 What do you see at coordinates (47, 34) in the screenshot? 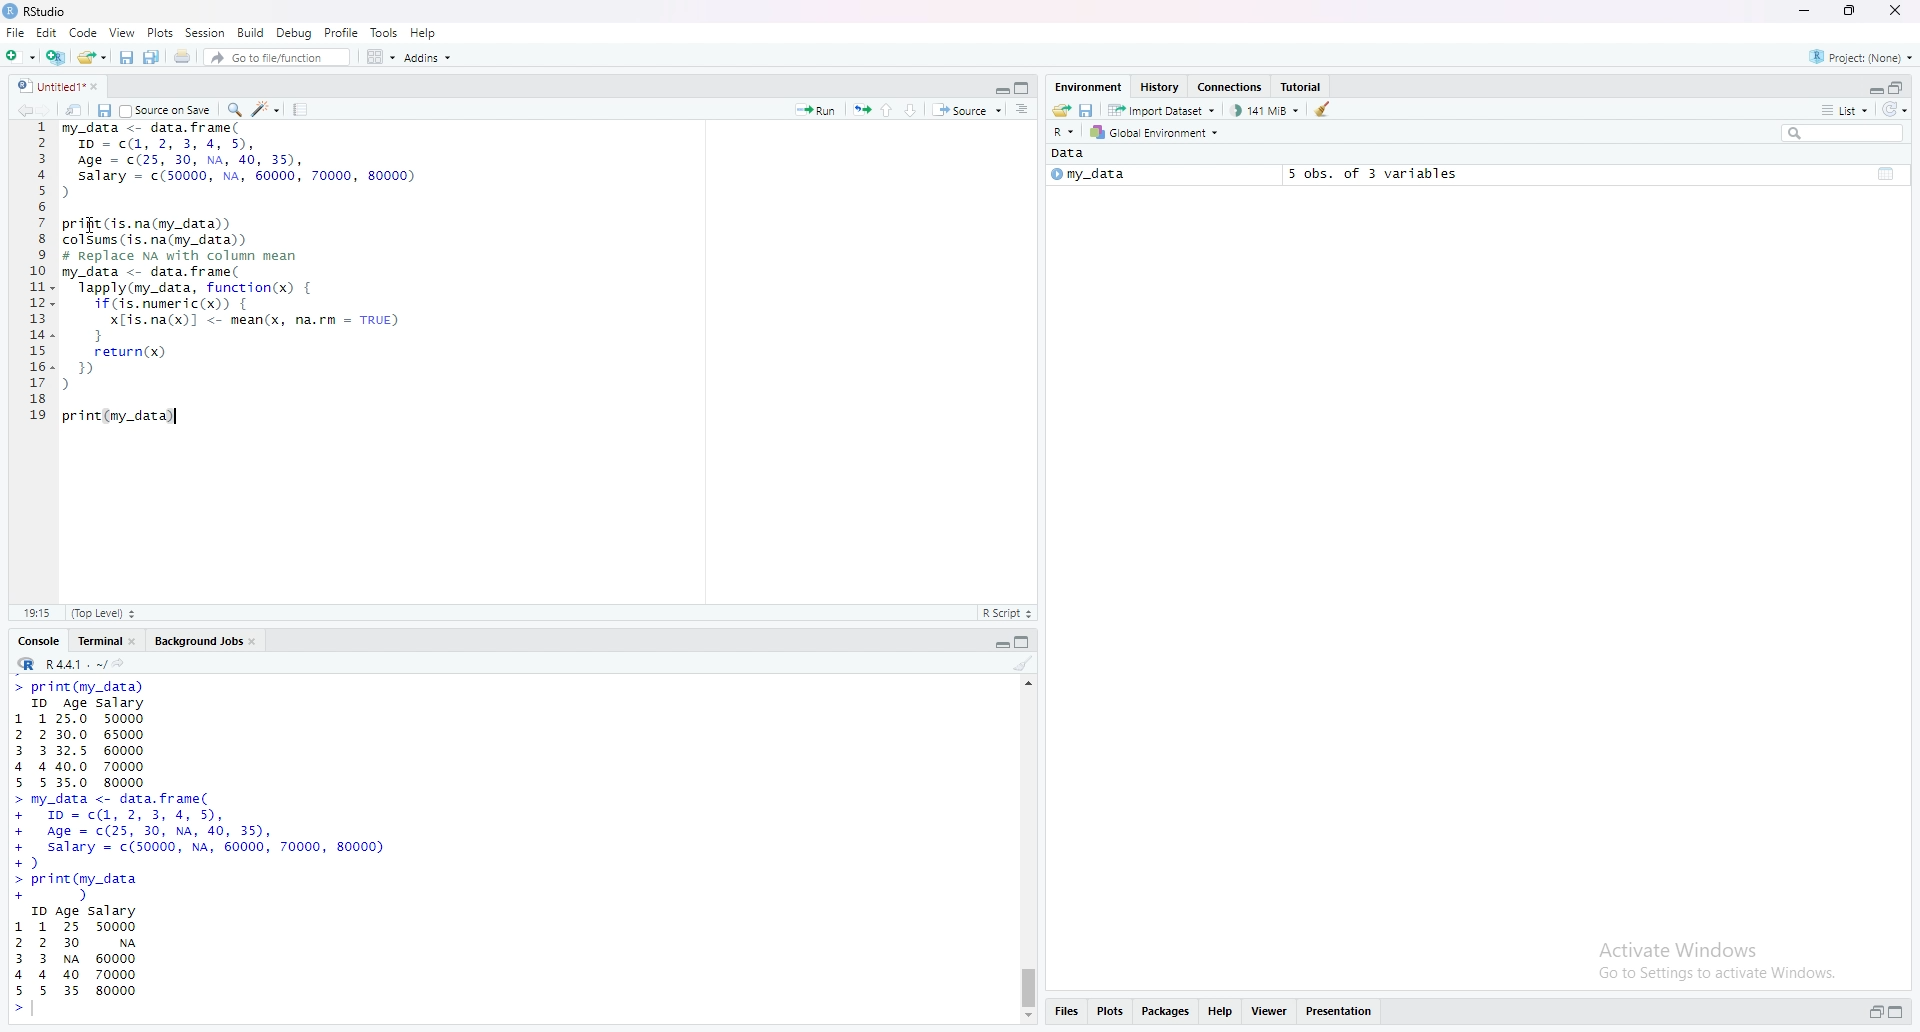
I see `Edit` at bounding box center [47, 34].